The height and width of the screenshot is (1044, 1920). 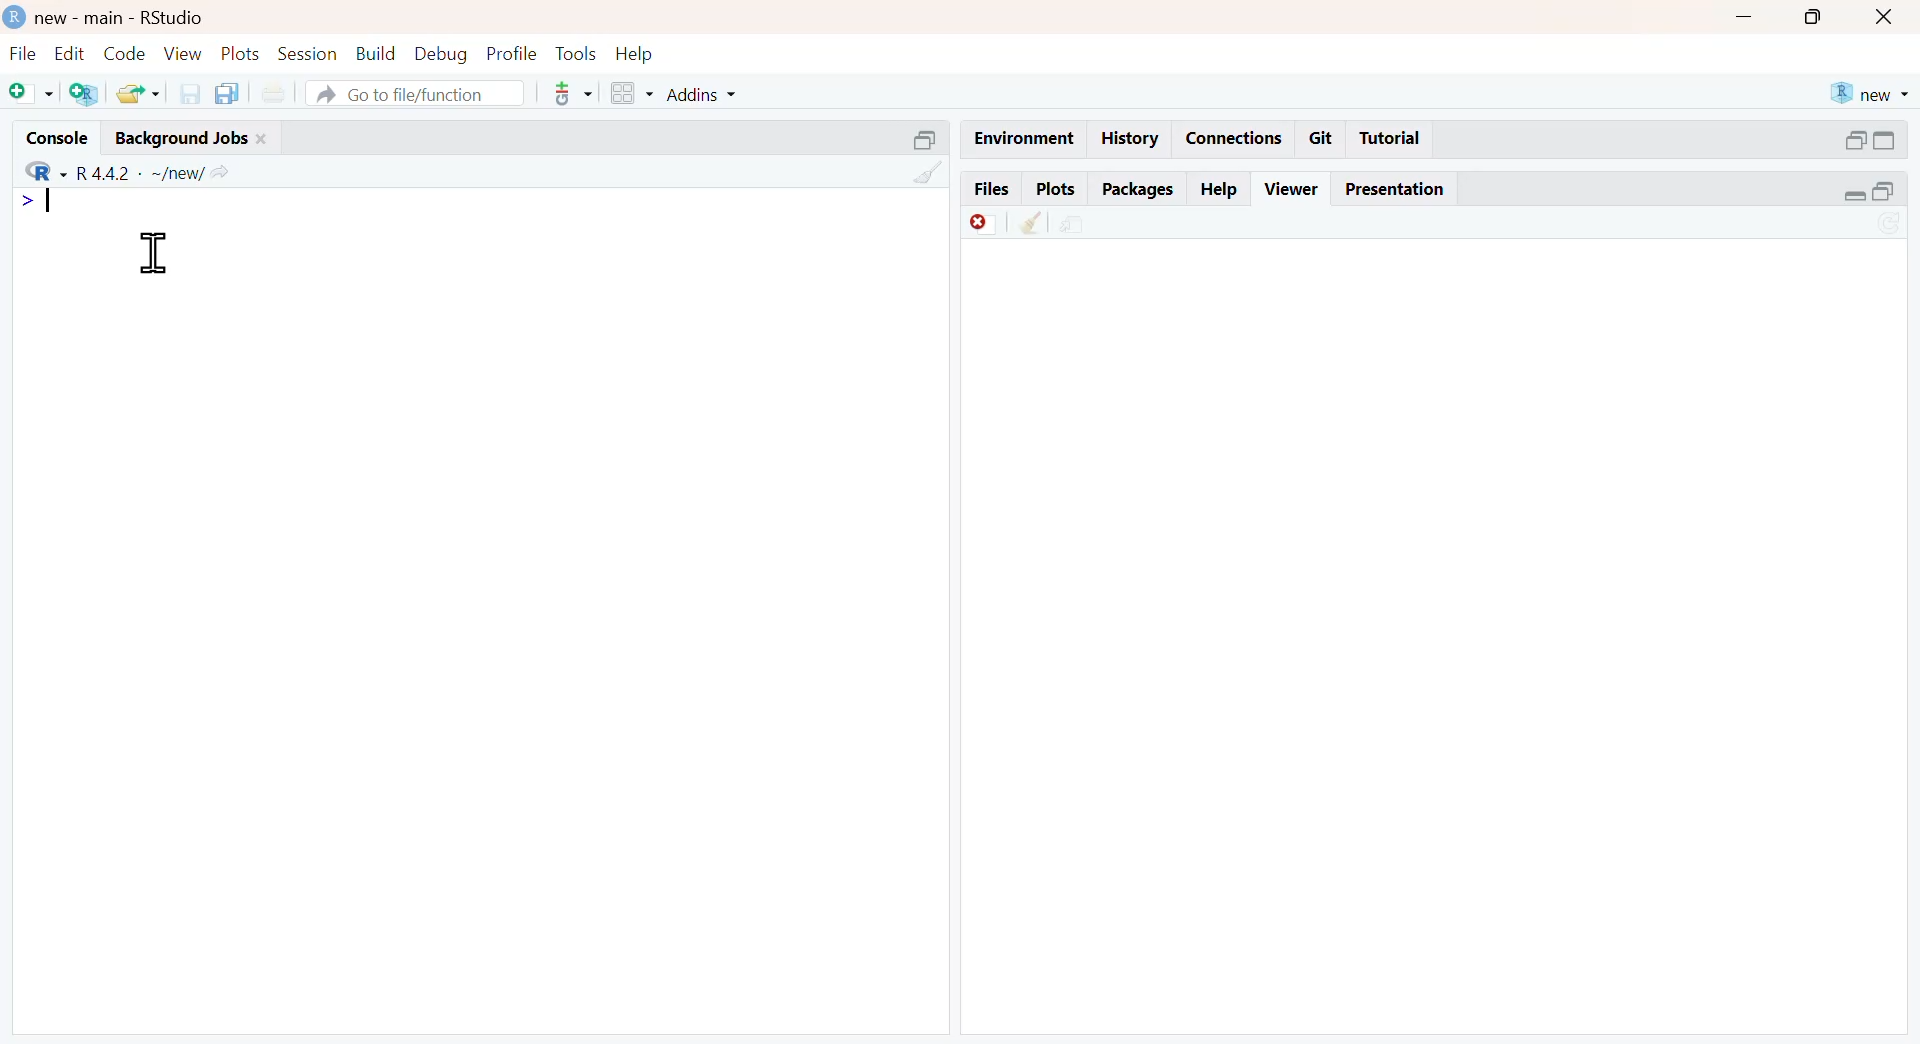 What do you see at coordinates (191, 94) in the screenshot?
I see `save` at bounding box center [191, 94].